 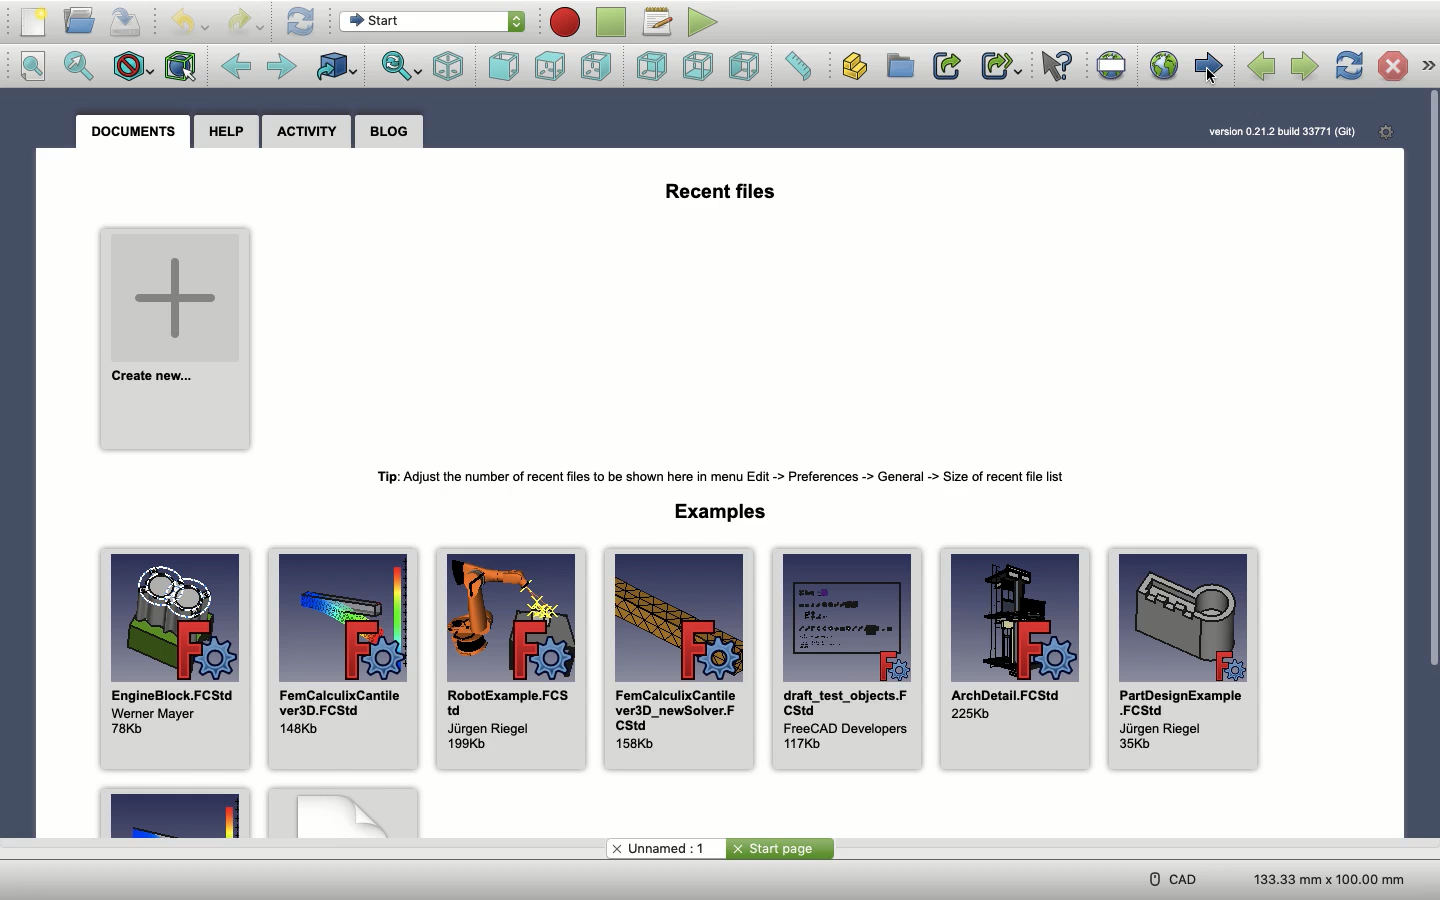 What do you see at coordinates (1386, 132) in the screenshot?
I see `Open start page preferences` at bounding box center [1386, 132].